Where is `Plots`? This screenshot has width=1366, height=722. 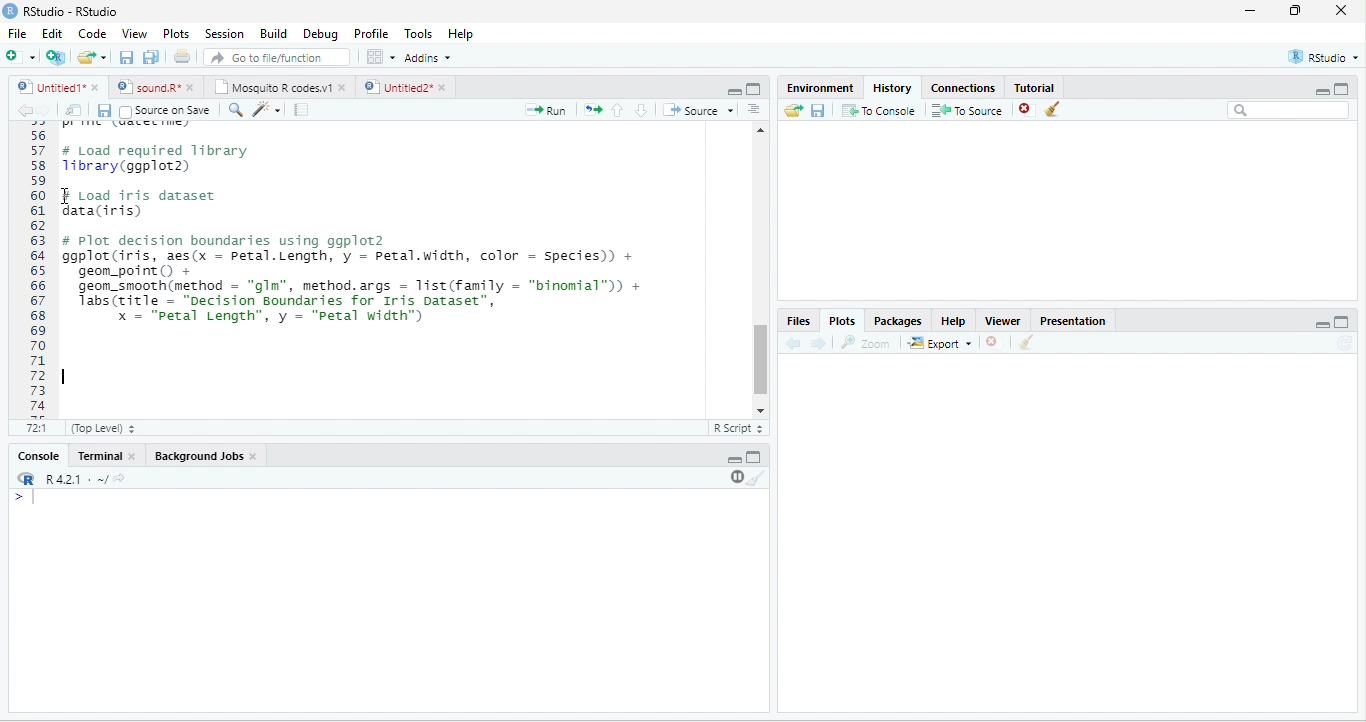
Plots is located at coordinates (176, 34).